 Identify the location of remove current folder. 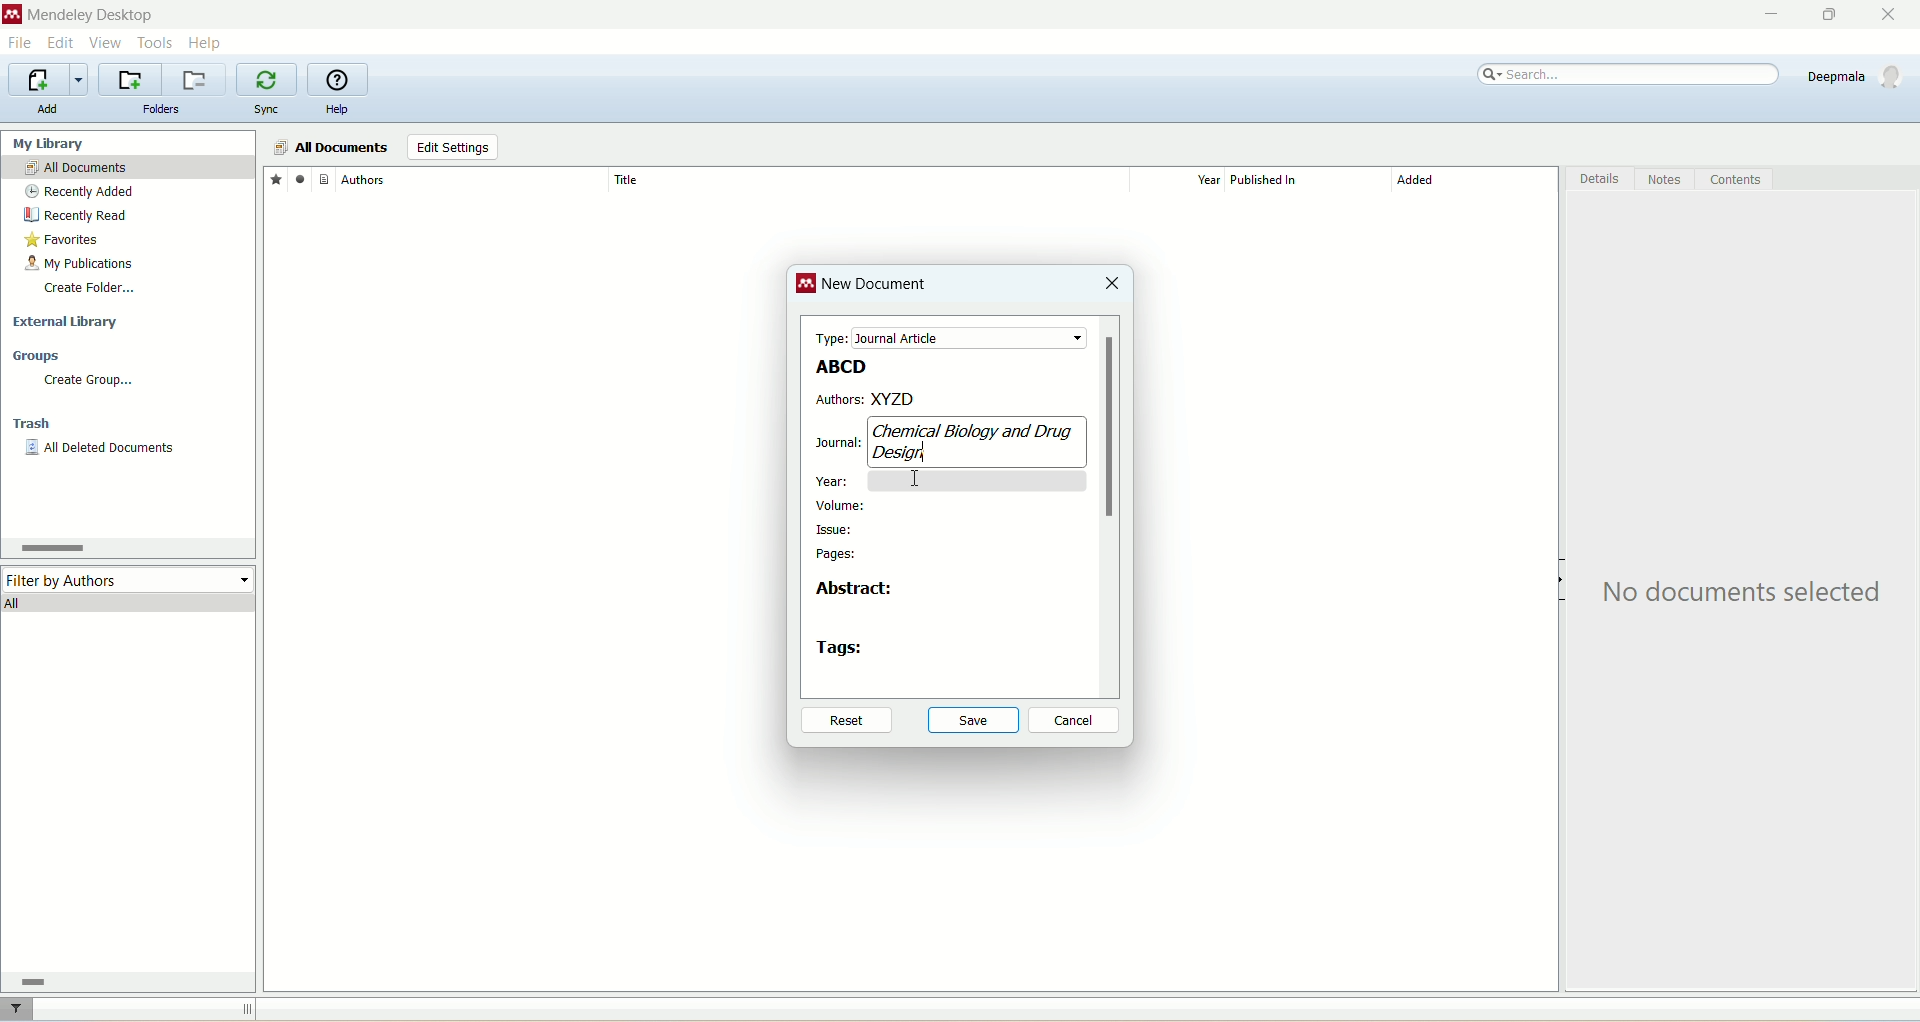
(197, 79).